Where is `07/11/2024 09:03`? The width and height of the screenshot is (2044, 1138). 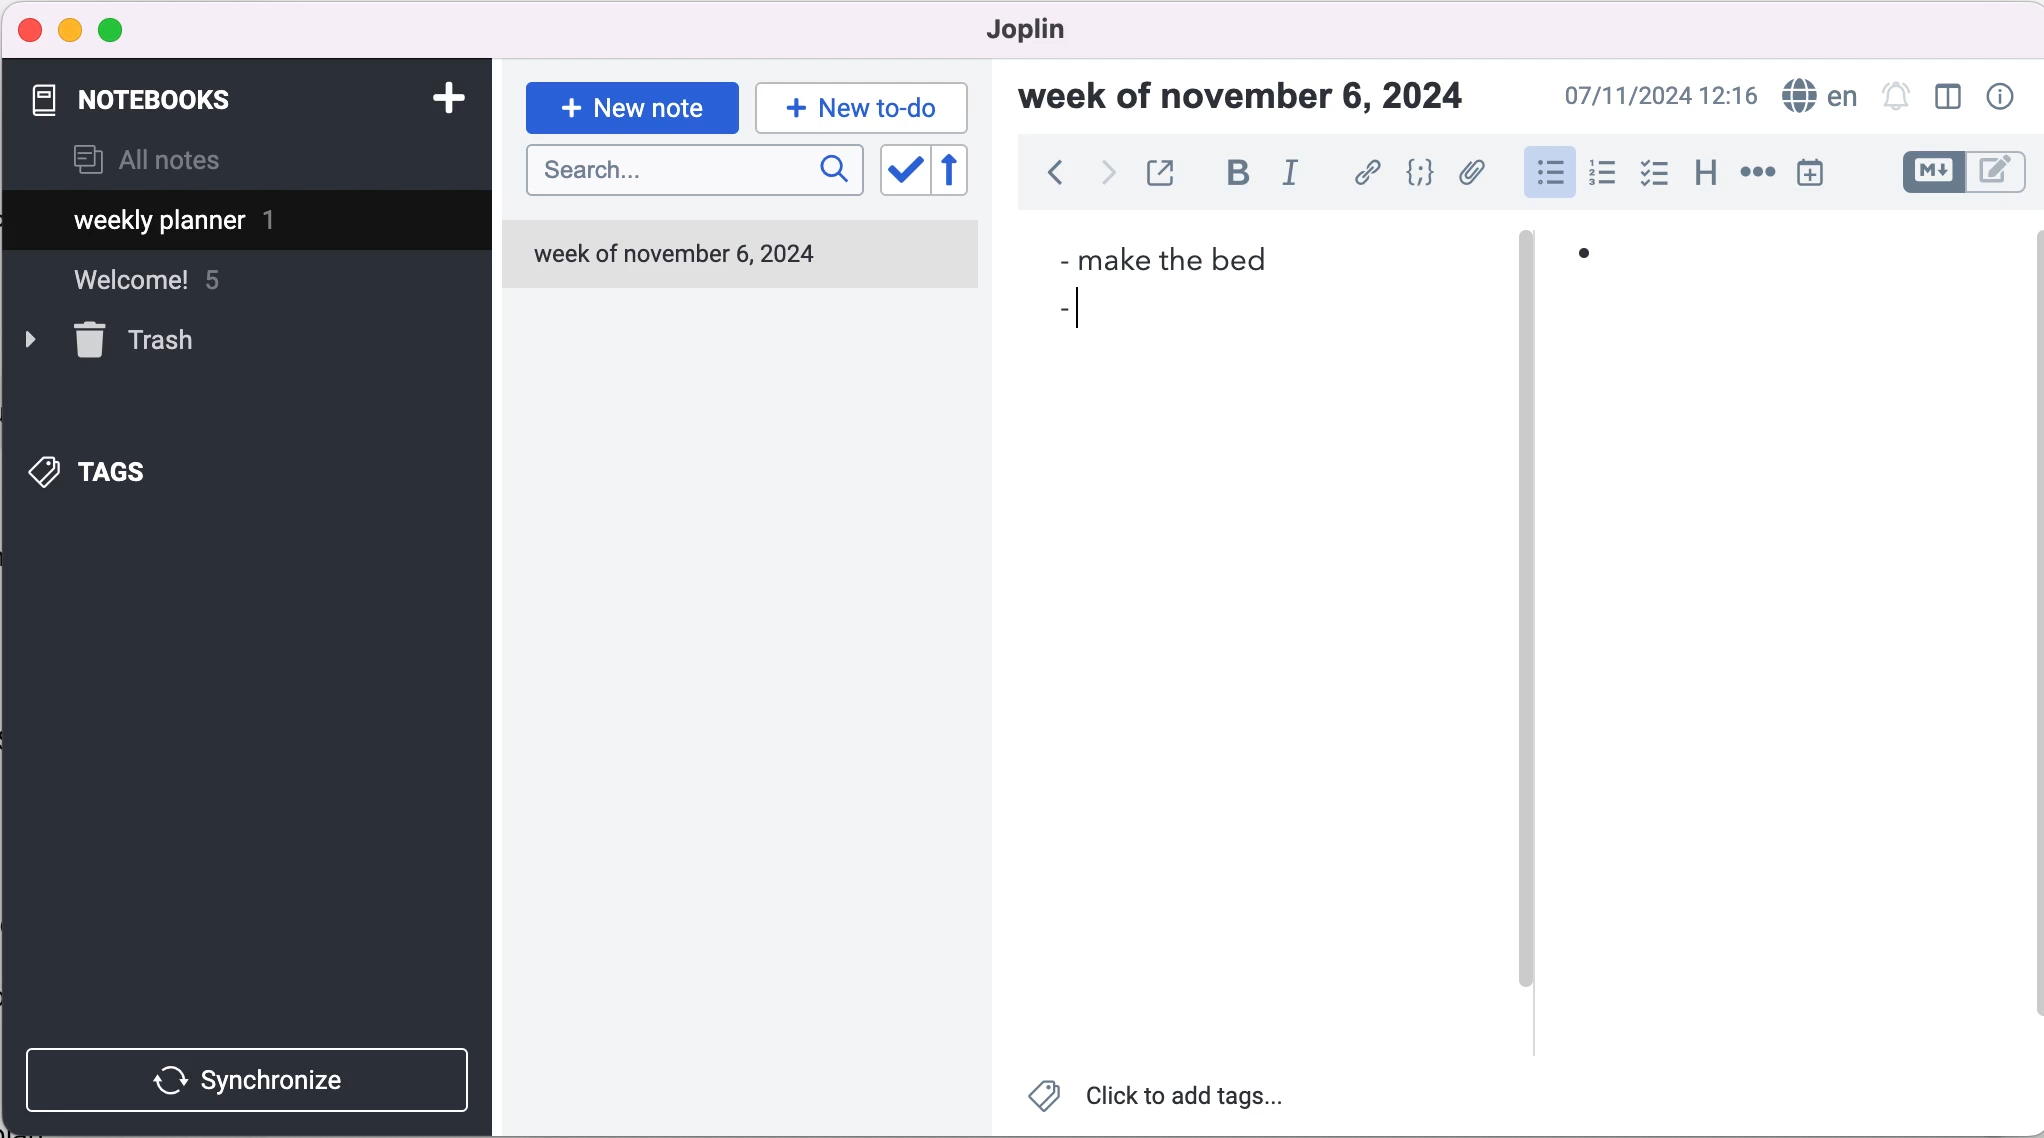 07/11/2024 09:03 is located at coordinates (1657, 96).